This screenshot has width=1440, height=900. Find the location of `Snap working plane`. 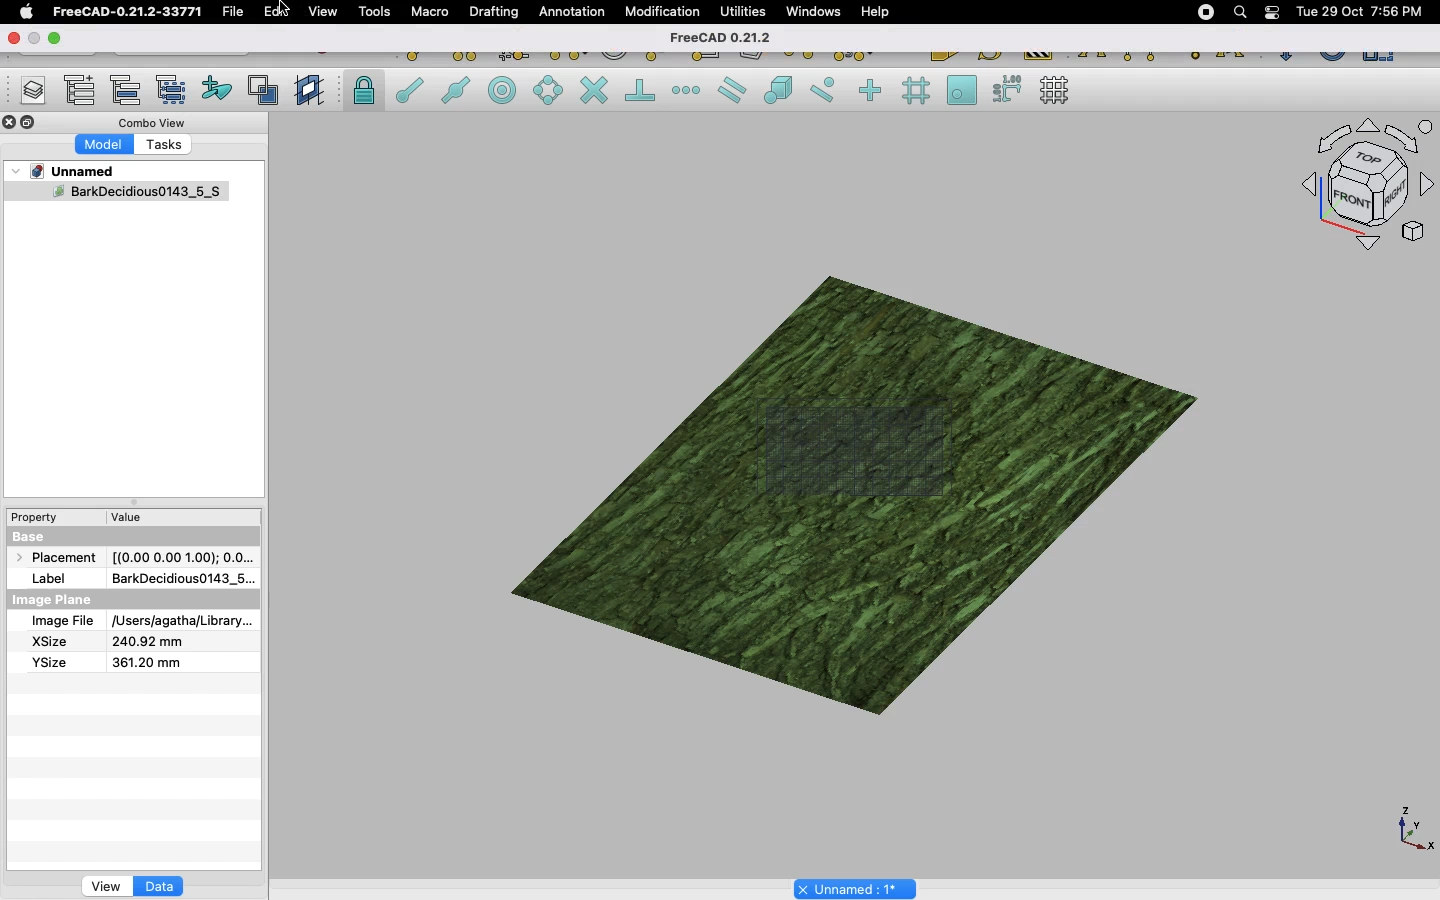

Snap working plane is located at coordinates (962, 92).